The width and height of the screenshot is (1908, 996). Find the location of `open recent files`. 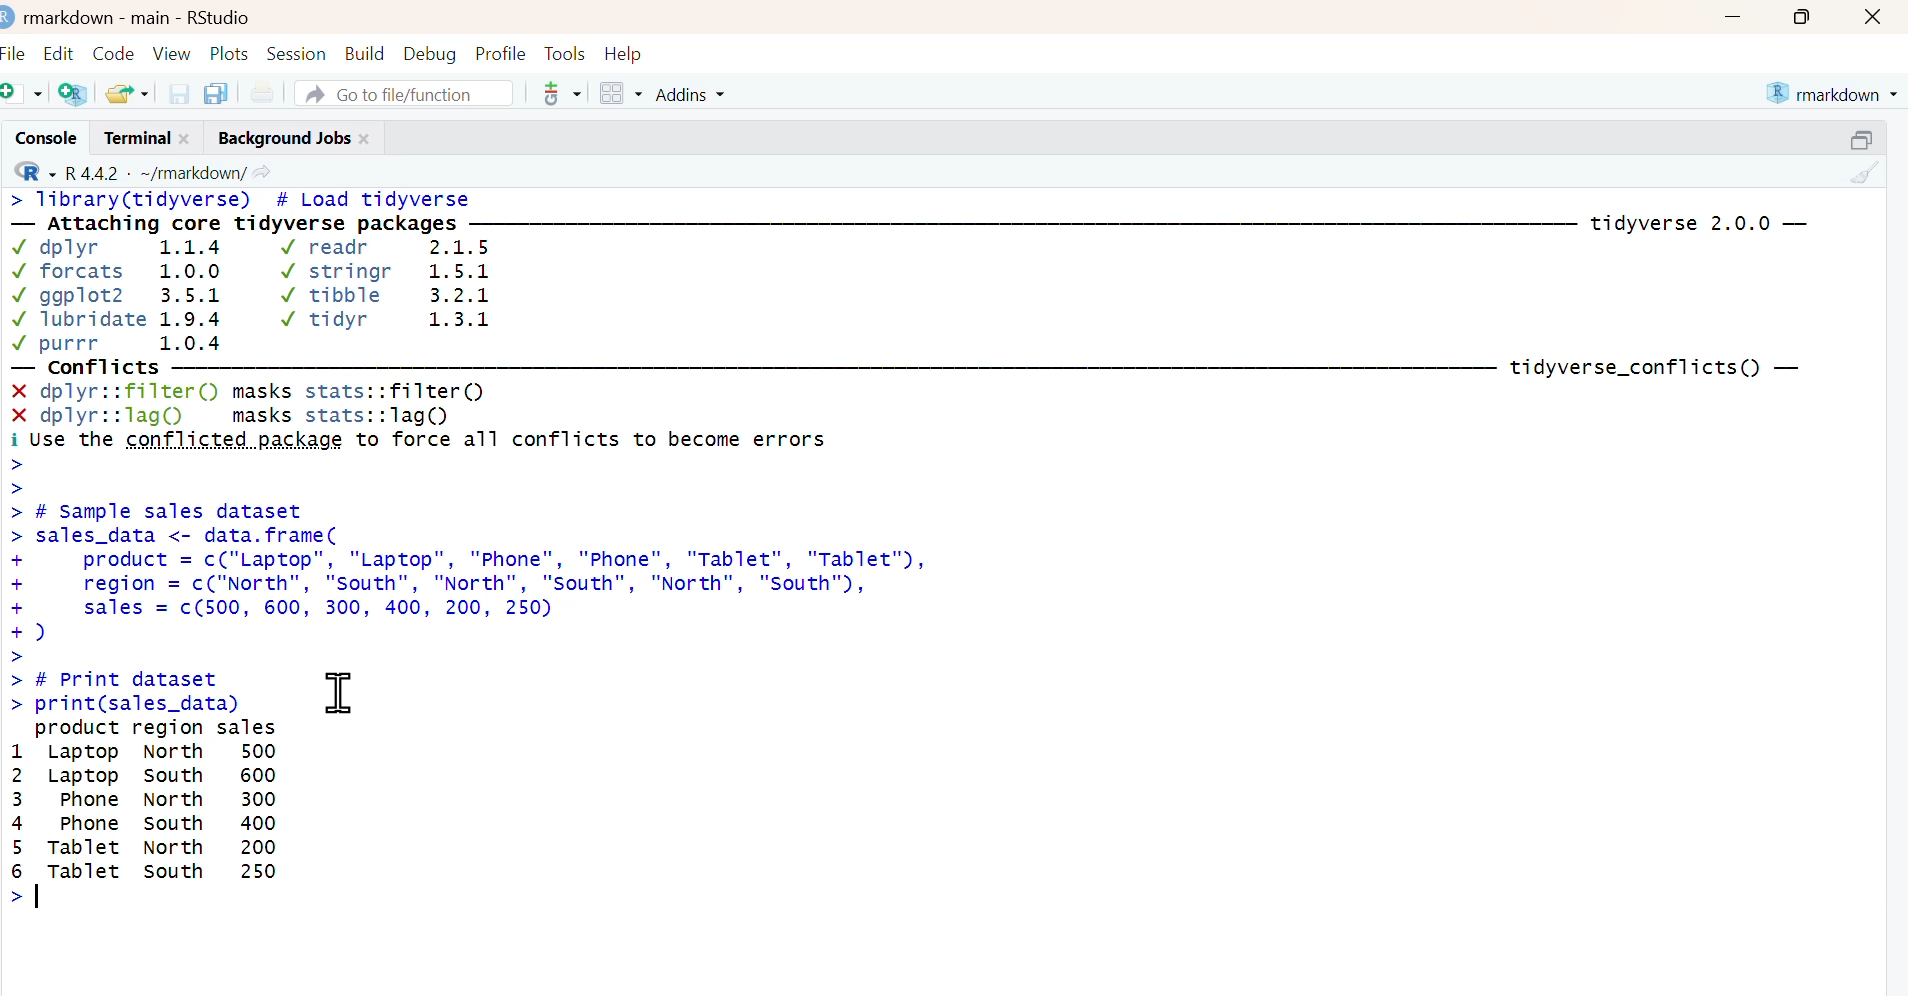

open recent files is located at coordinates (128, 91).